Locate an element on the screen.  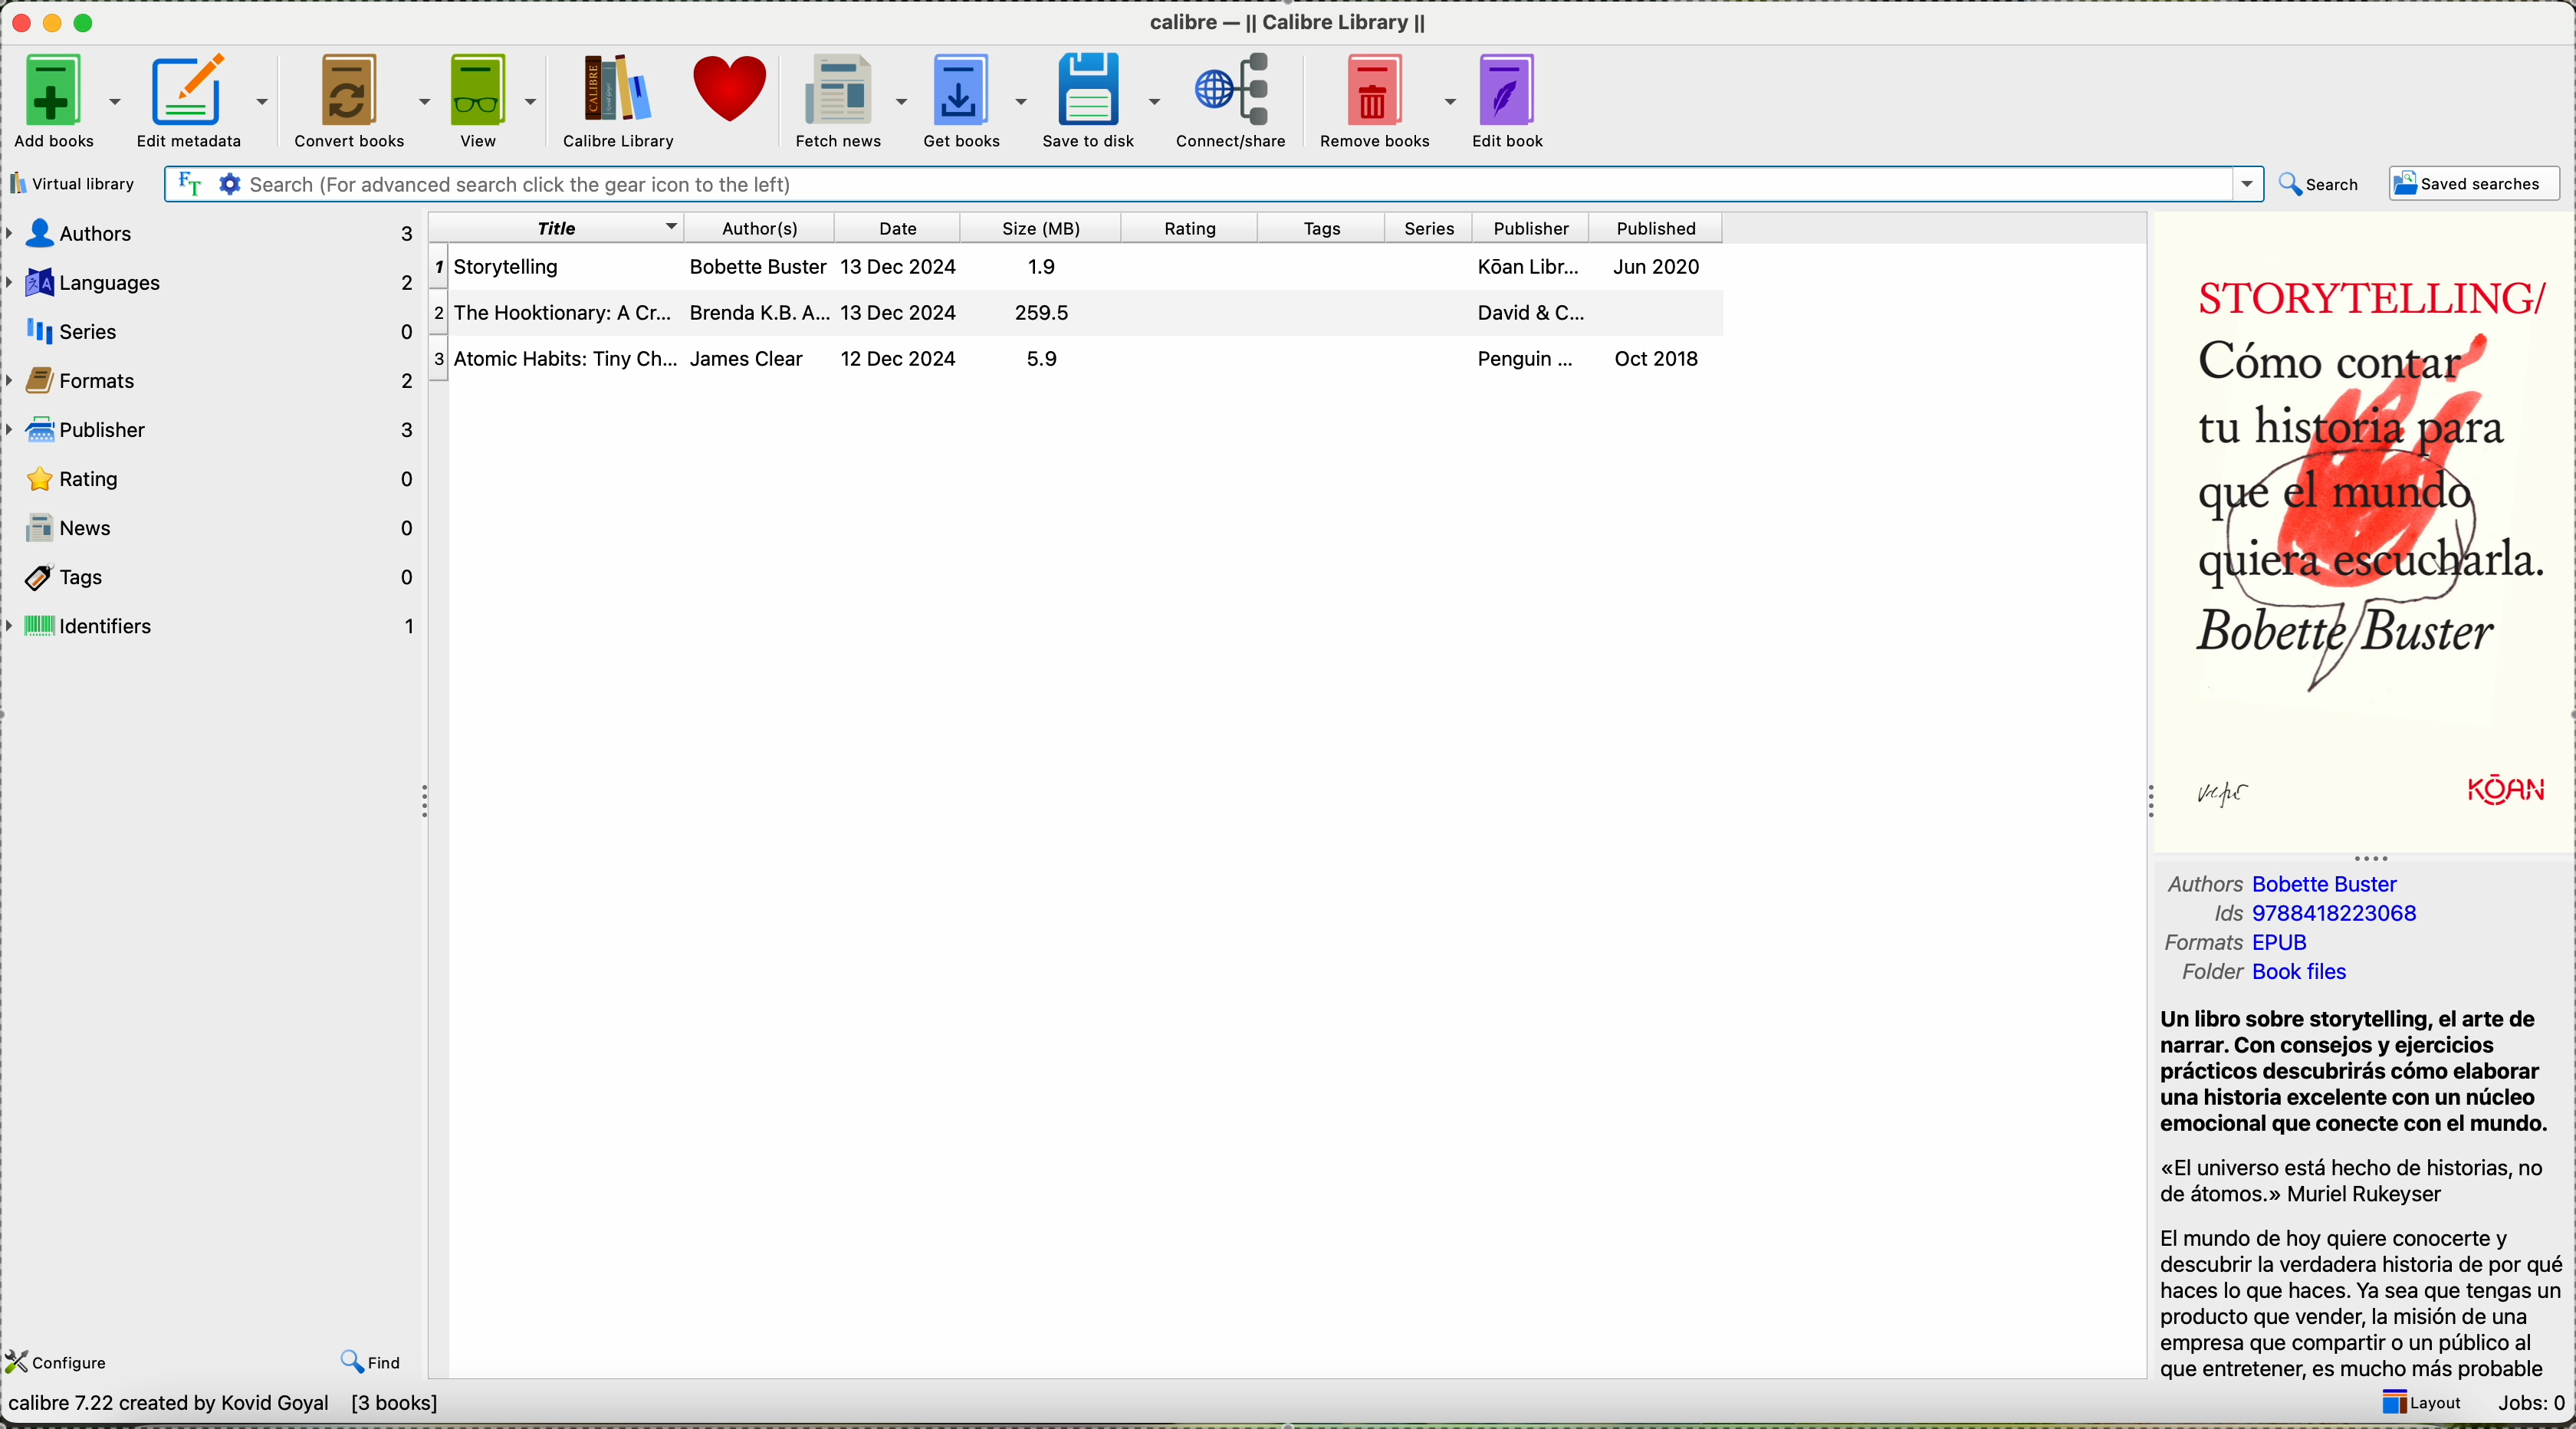
Search for advanced search click the gear icon to the left is located at coordinates (1185, 184).